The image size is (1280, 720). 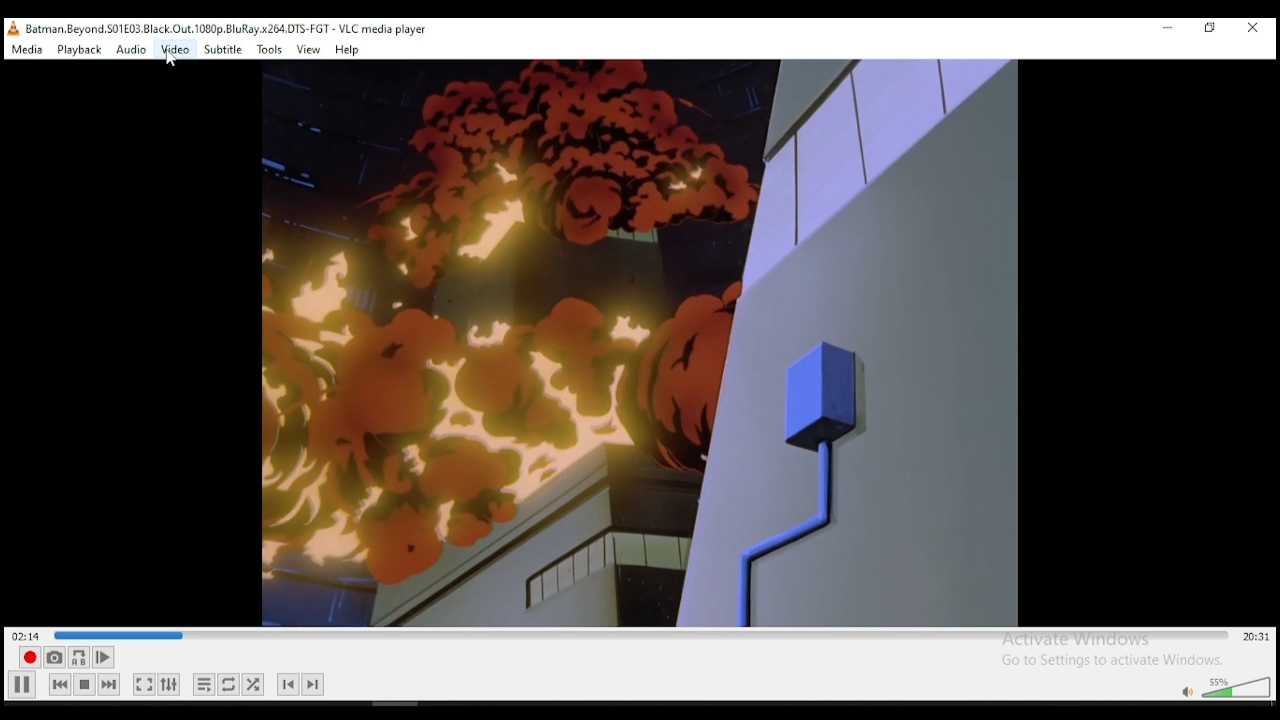 I want to click on play/pause, so click(x=22, y=685).